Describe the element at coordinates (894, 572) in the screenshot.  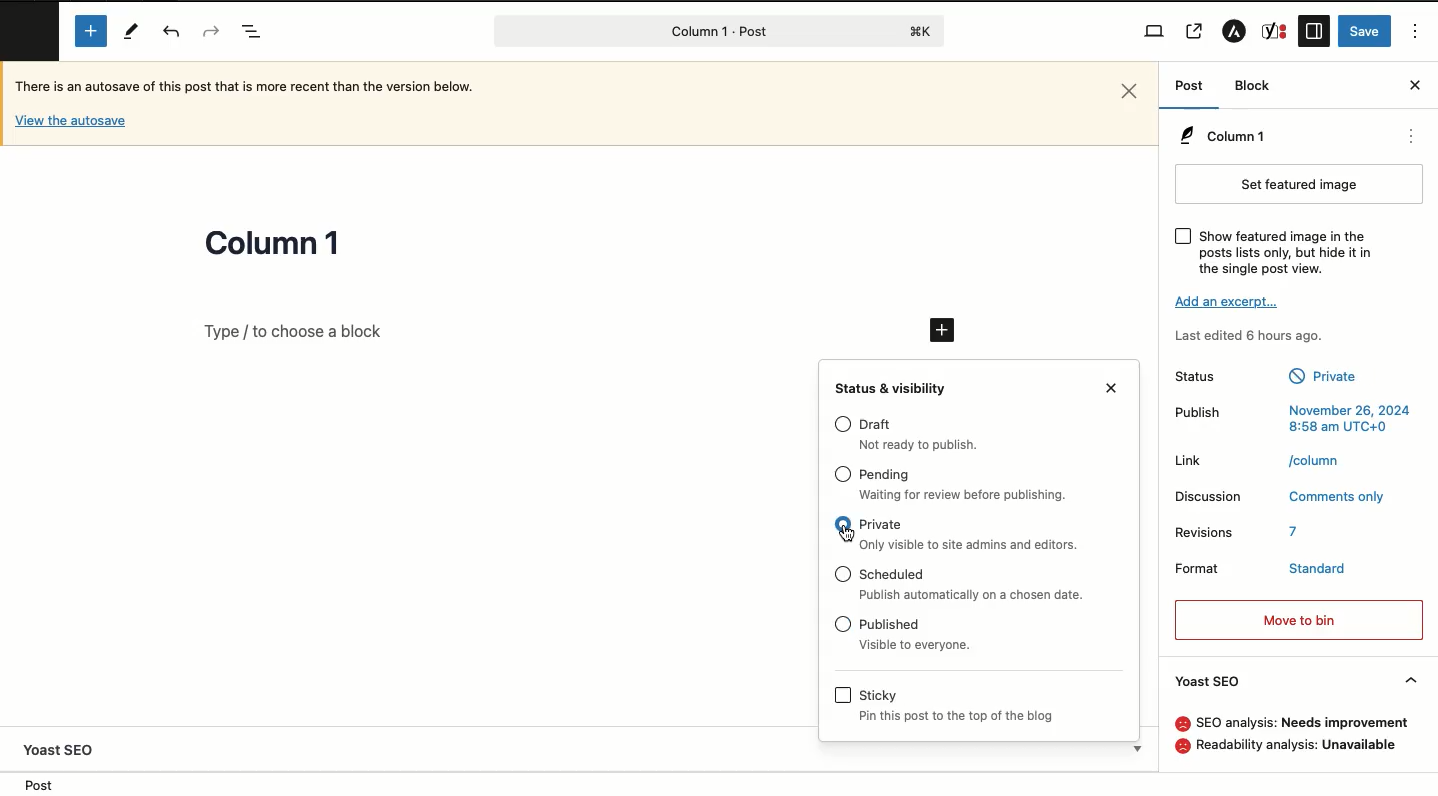
I see `Scheduled` at that location.